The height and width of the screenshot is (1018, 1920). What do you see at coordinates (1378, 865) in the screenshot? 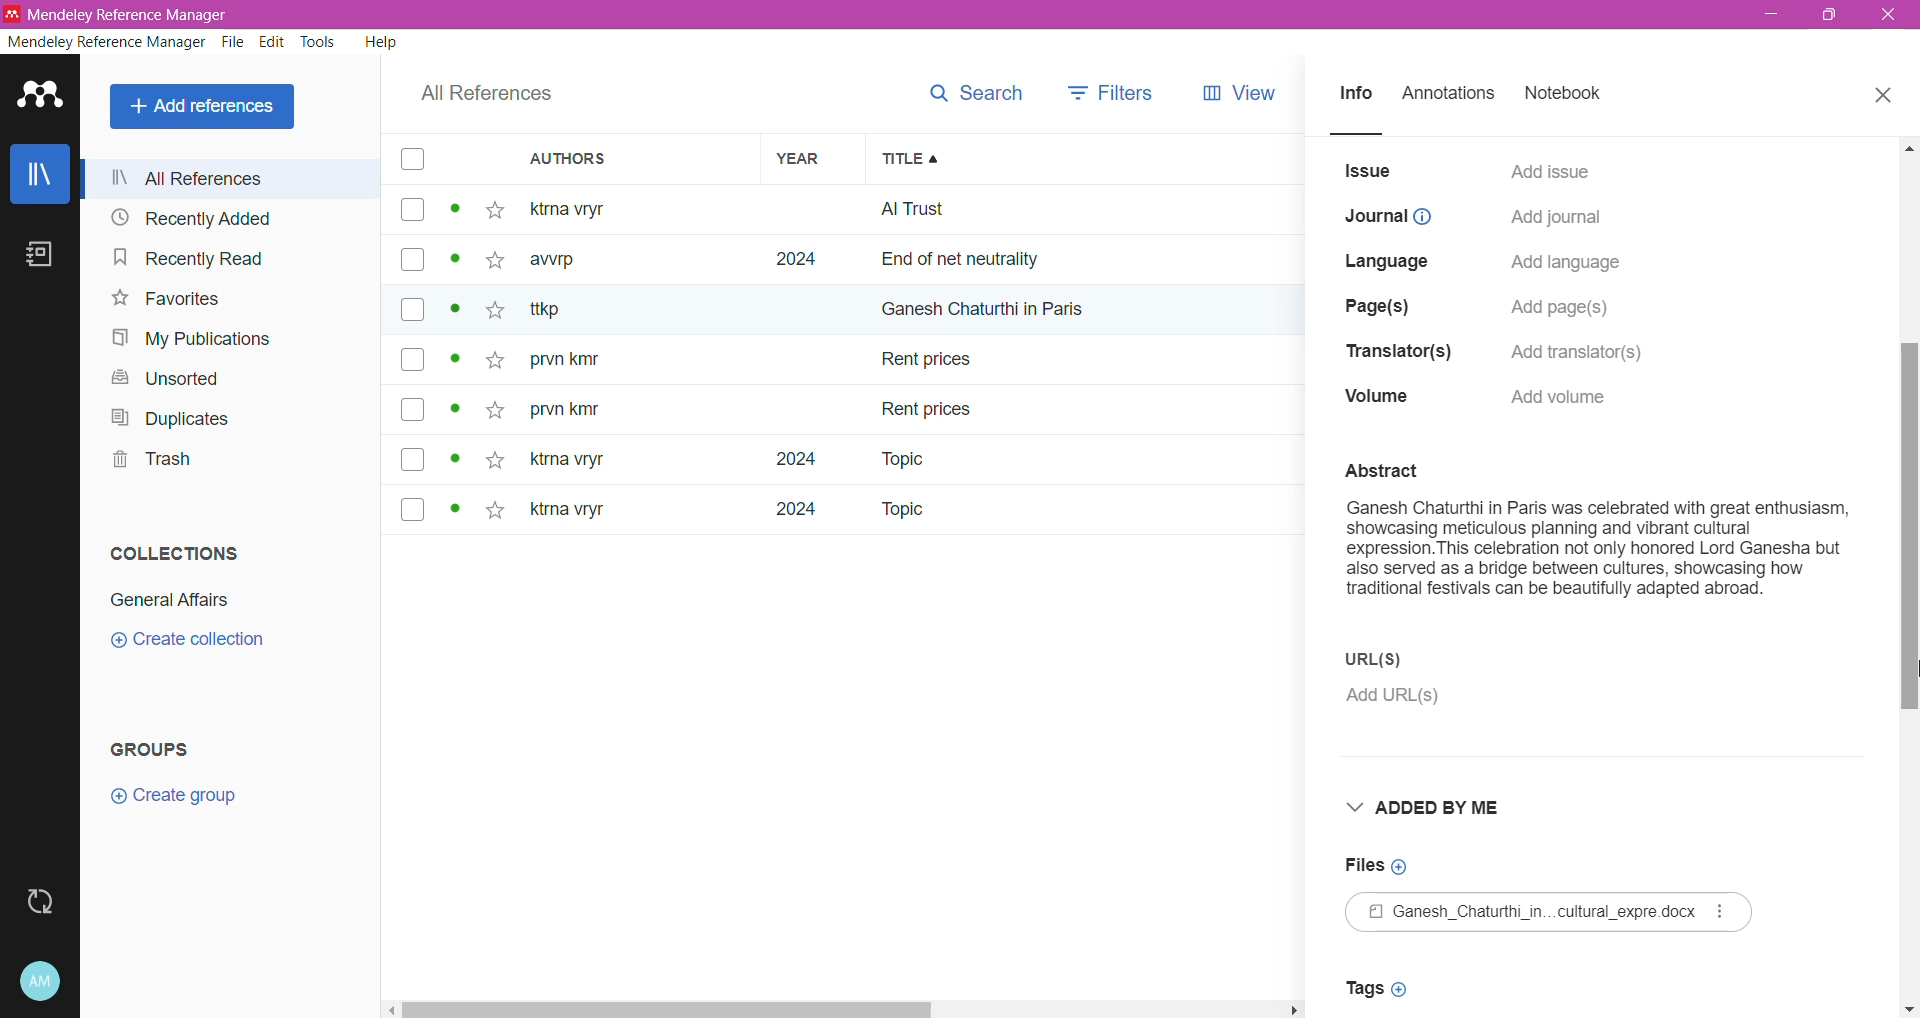
I see `Files` at bounding box center [1378, 865].